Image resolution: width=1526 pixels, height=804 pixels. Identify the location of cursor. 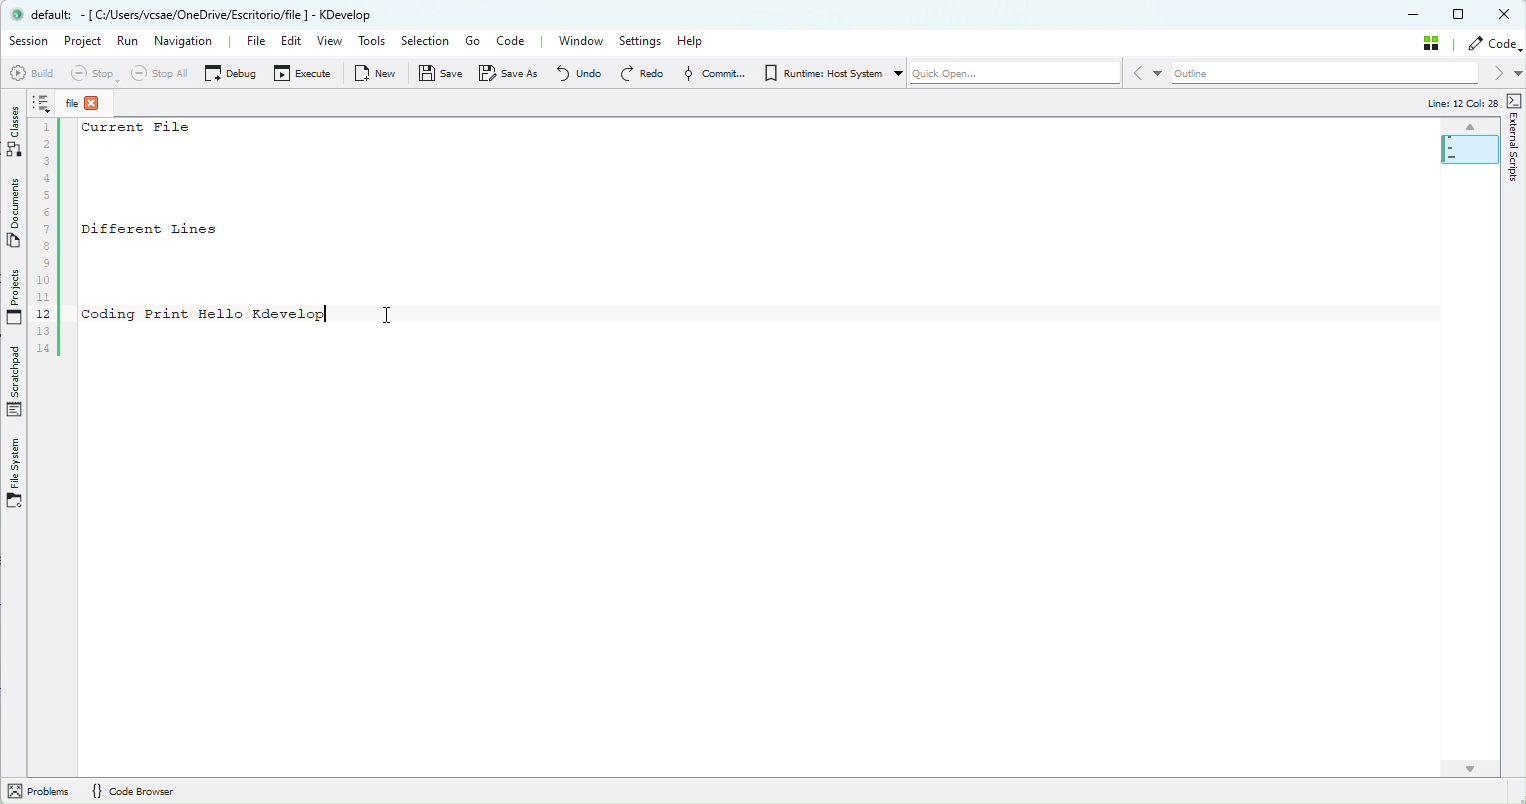
(380, 314).